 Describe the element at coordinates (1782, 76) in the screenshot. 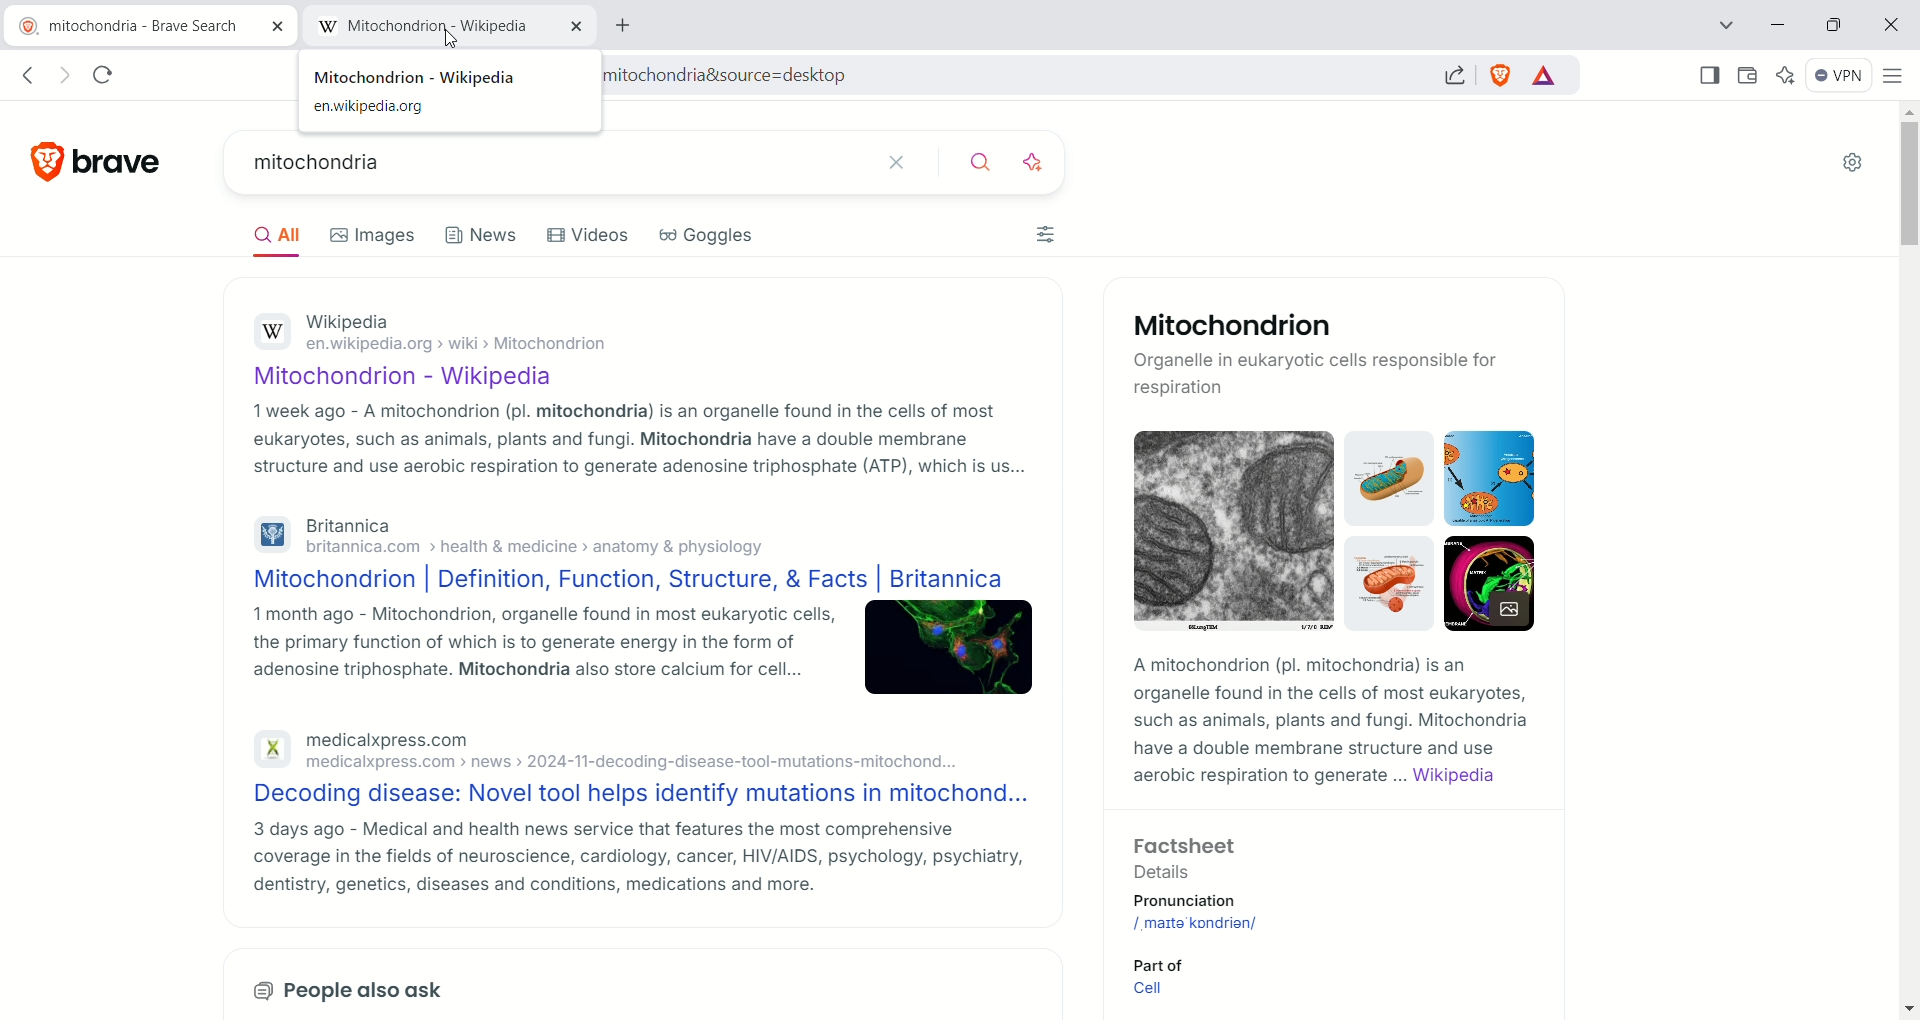

I see `leo ai` at that location.